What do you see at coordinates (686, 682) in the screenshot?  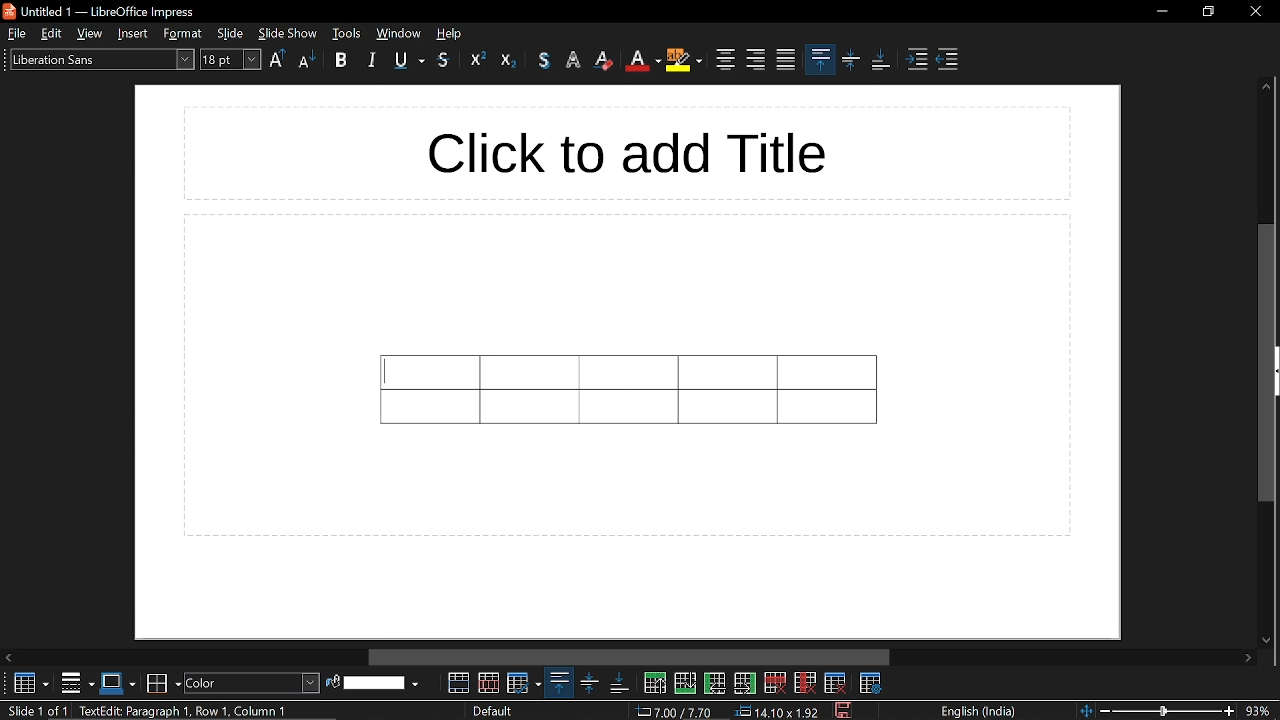 I see `insert row below` at bounding box center [686, 682].